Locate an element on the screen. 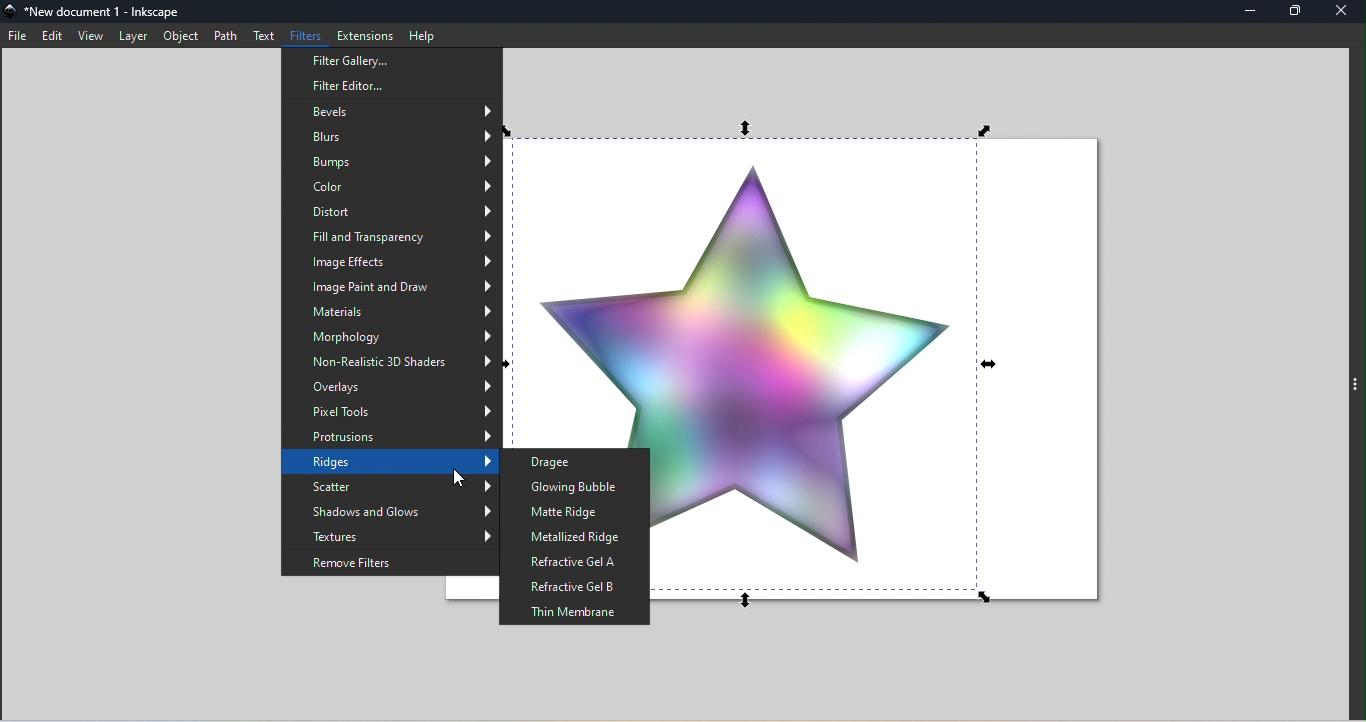 The height and width of the screenshot is (722, 1366). Ridges is located at coordinates (389, 464).